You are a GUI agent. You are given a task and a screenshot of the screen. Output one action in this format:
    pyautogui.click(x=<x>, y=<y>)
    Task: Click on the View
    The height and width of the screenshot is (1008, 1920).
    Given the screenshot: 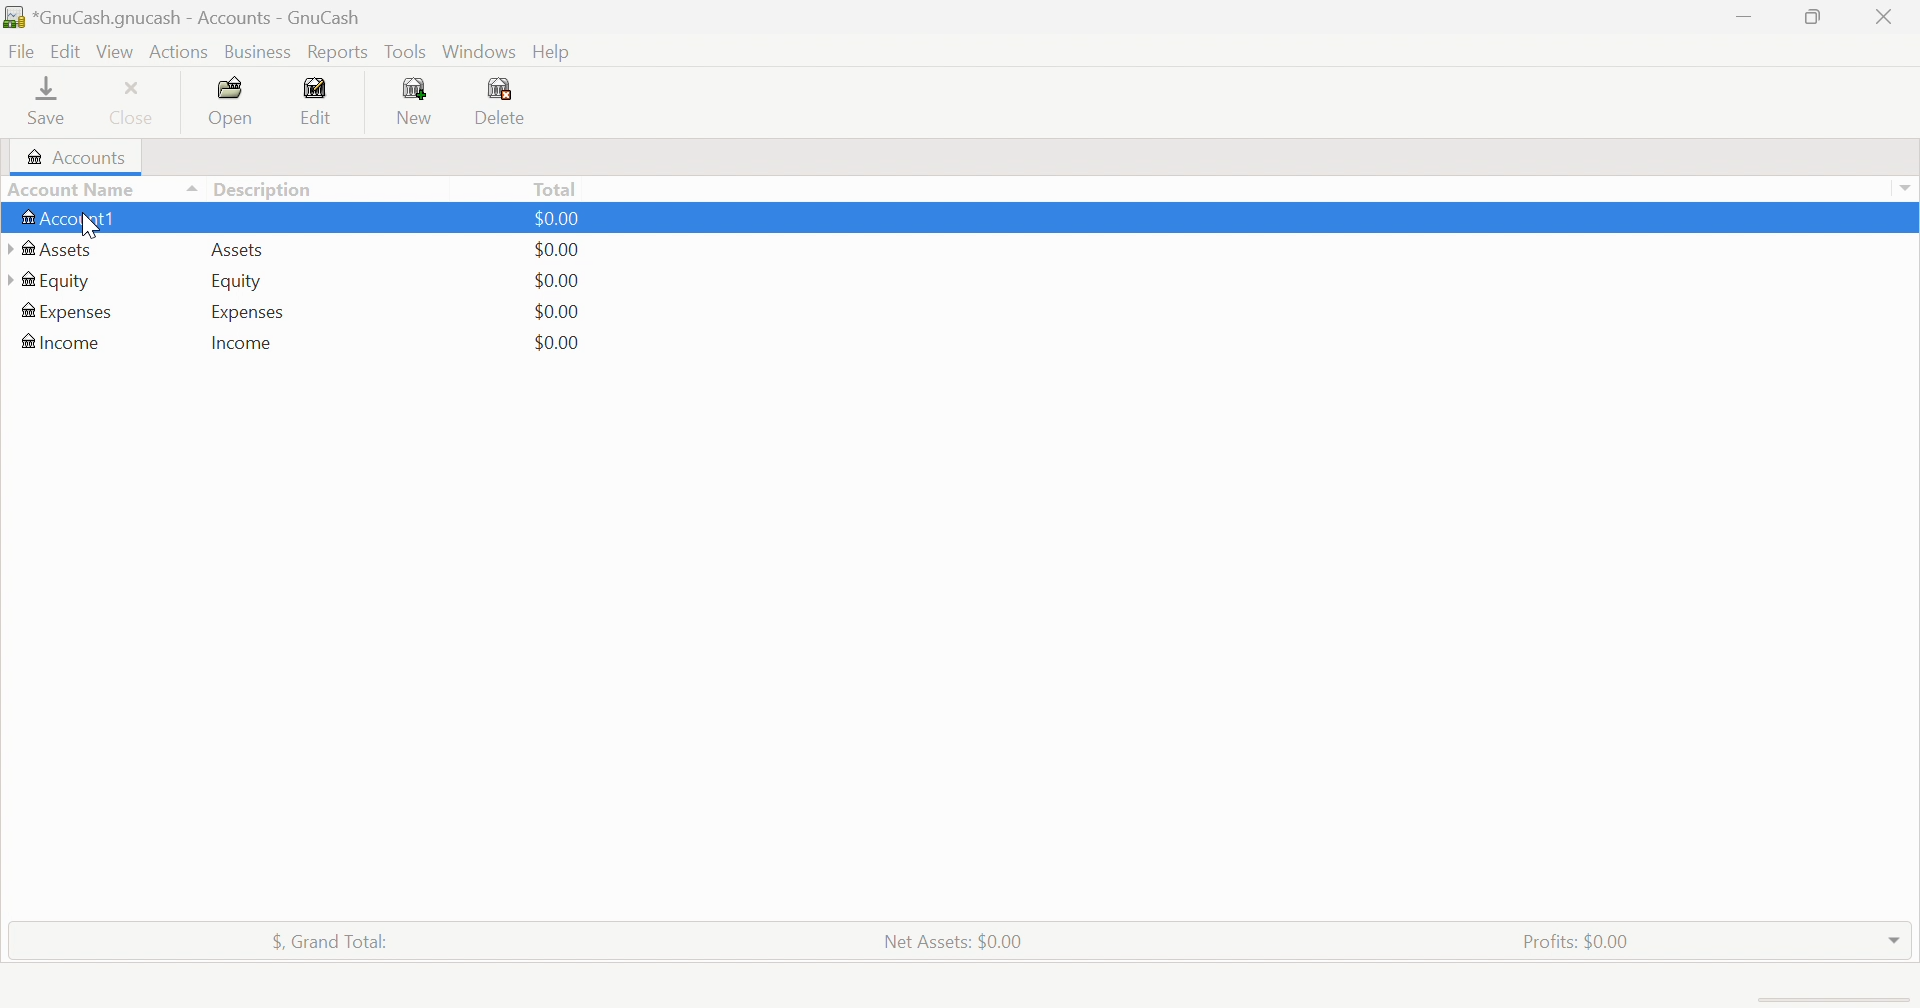 What is the action you would take?
    pyautogui.click(x=116, y=52)
    